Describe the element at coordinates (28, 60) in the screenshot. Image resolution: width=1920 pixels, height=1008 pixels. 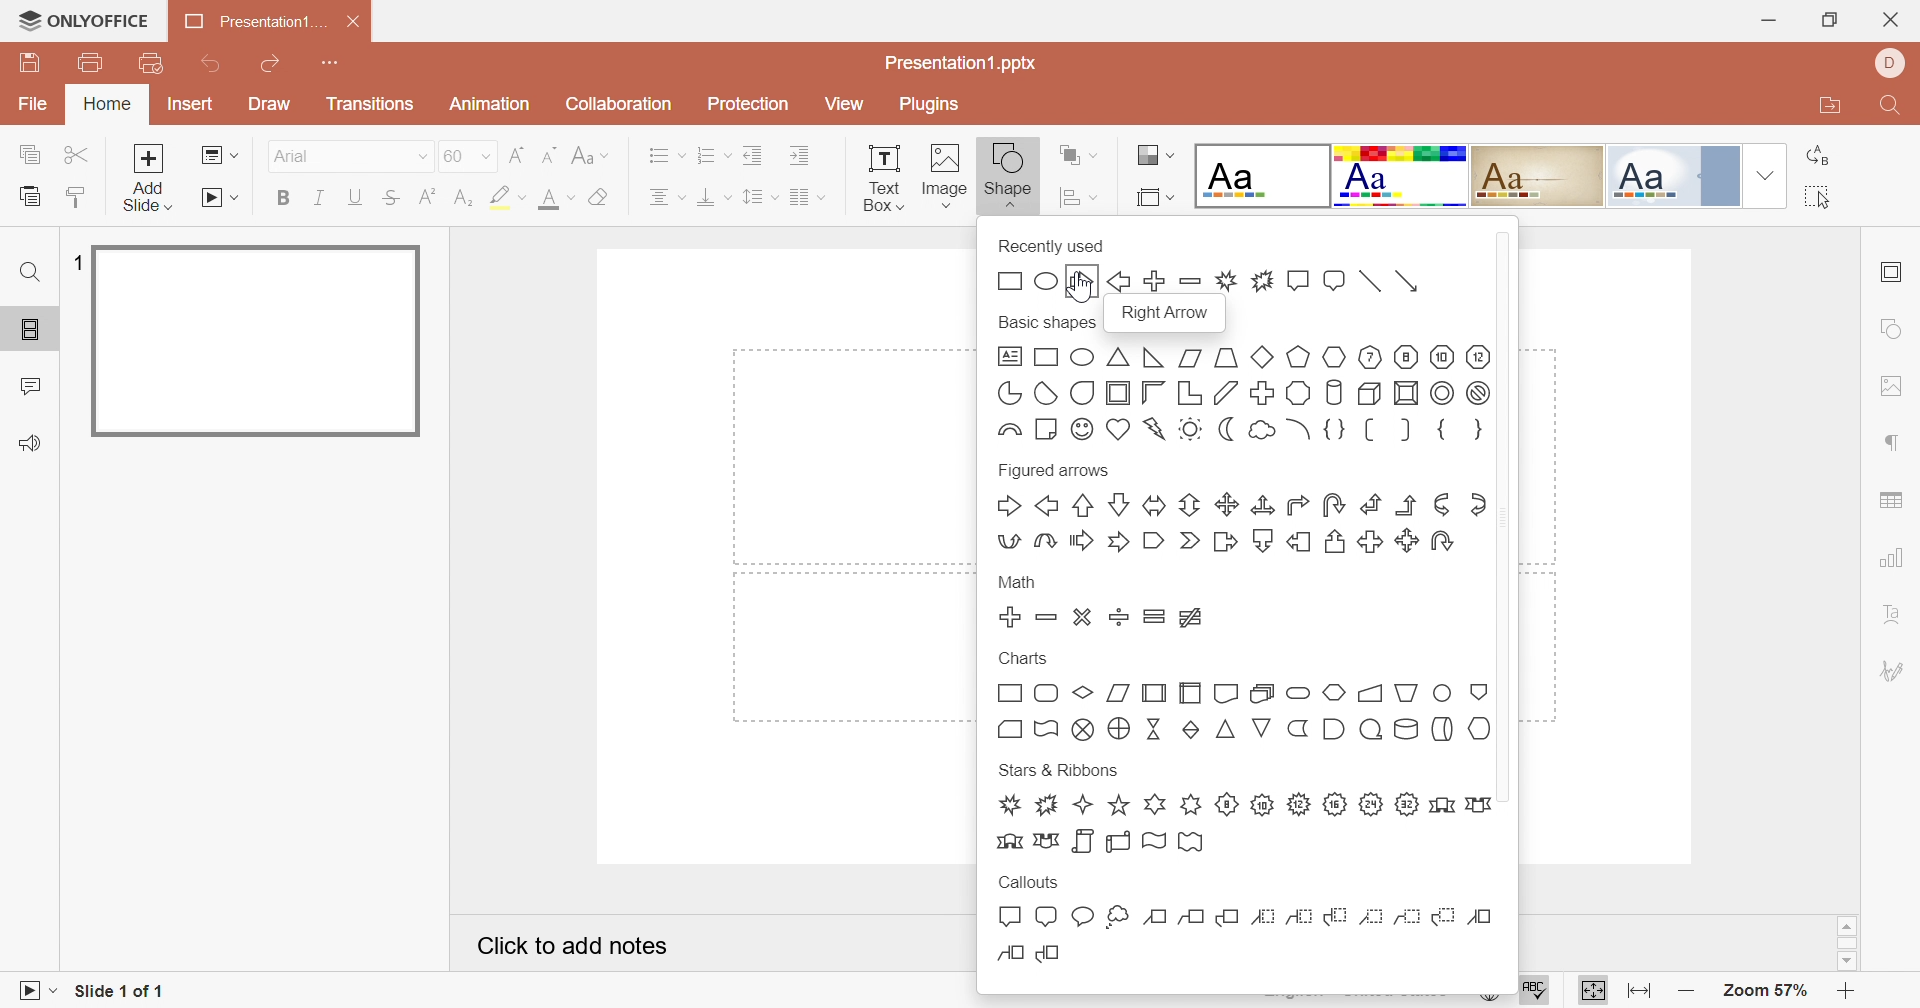
I see `Save` at that location.